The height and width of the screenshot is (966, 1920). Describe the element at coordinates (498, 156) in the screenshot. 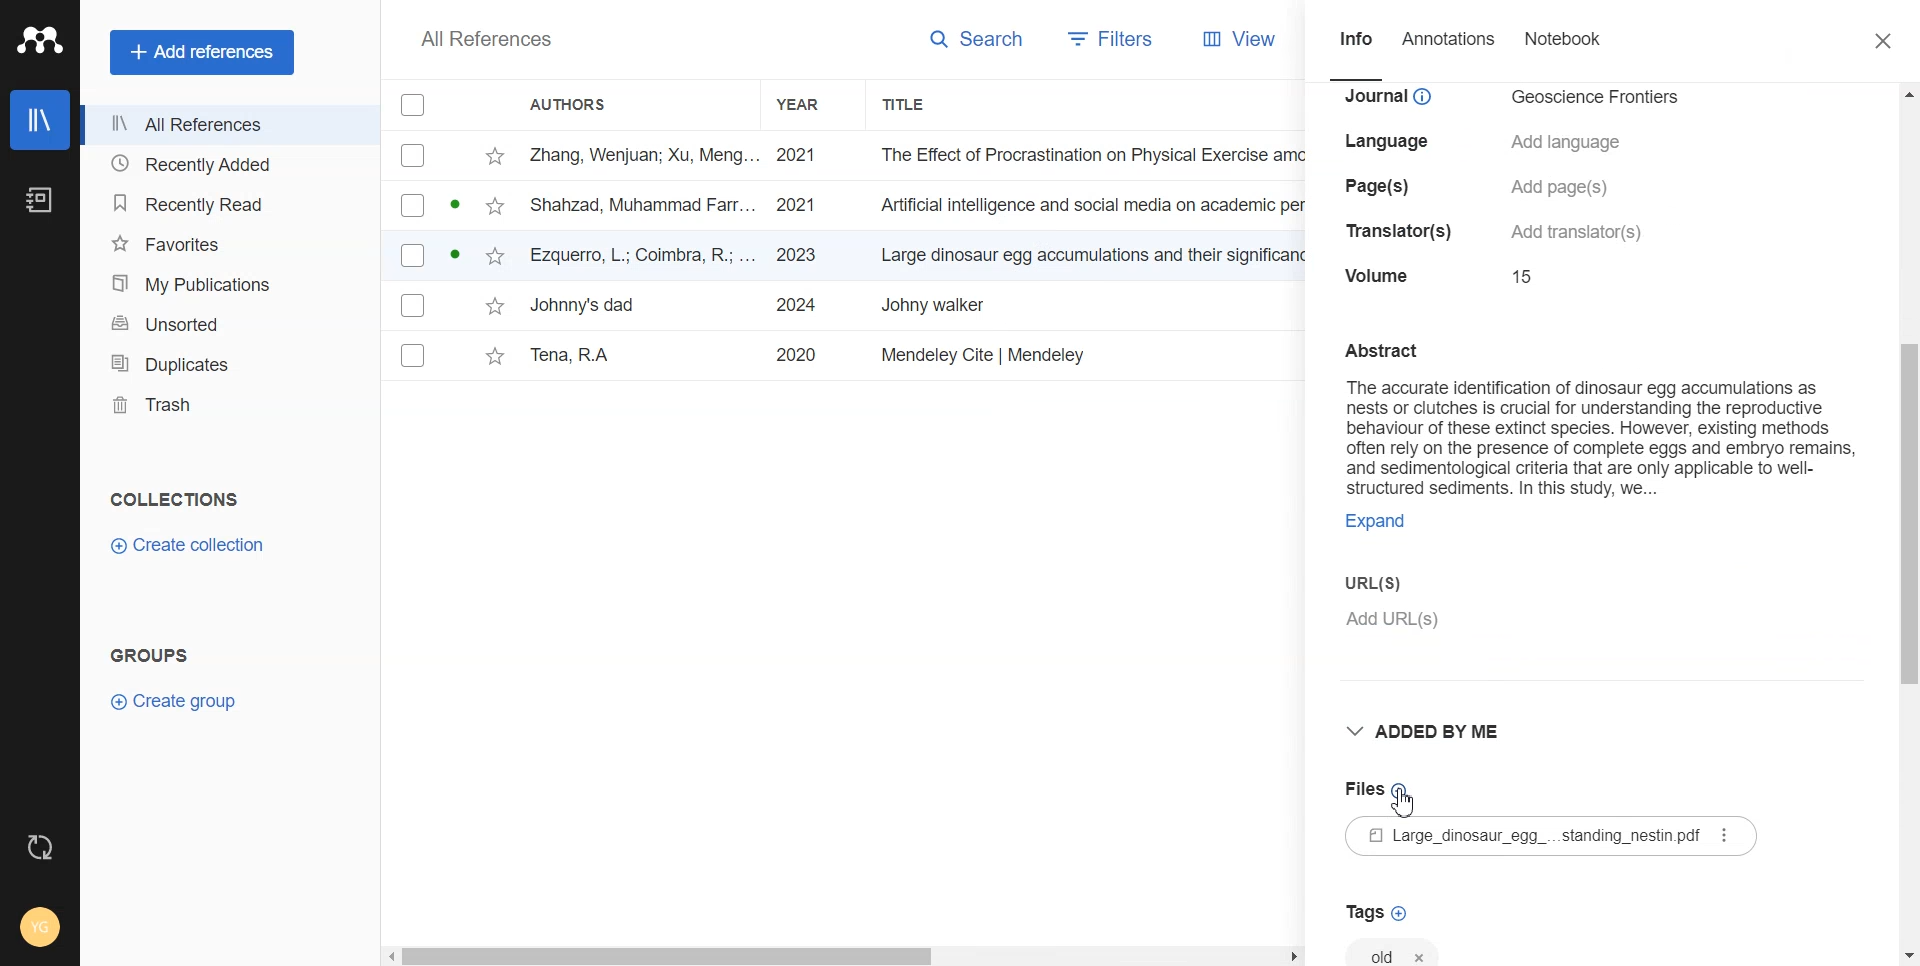

I see `star` at that location.